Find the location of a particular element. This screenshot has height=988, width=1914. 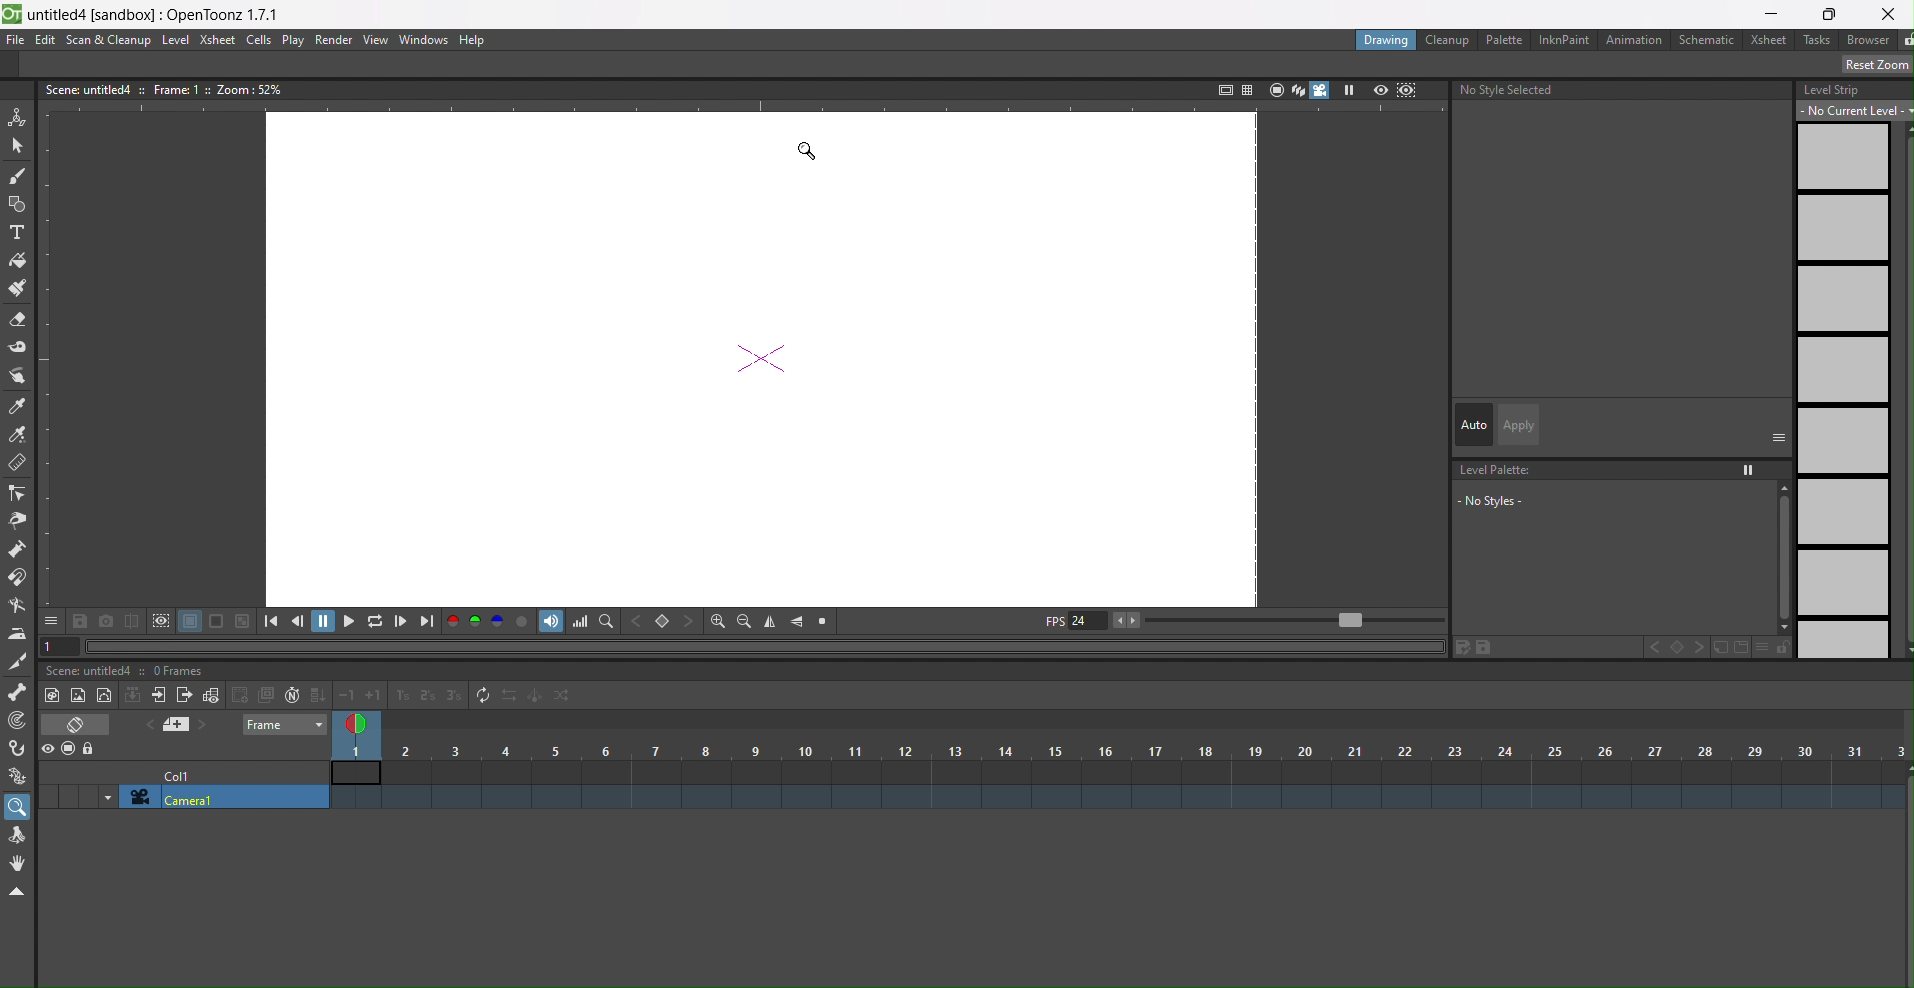

refresh is located at coordinates (481, 697).